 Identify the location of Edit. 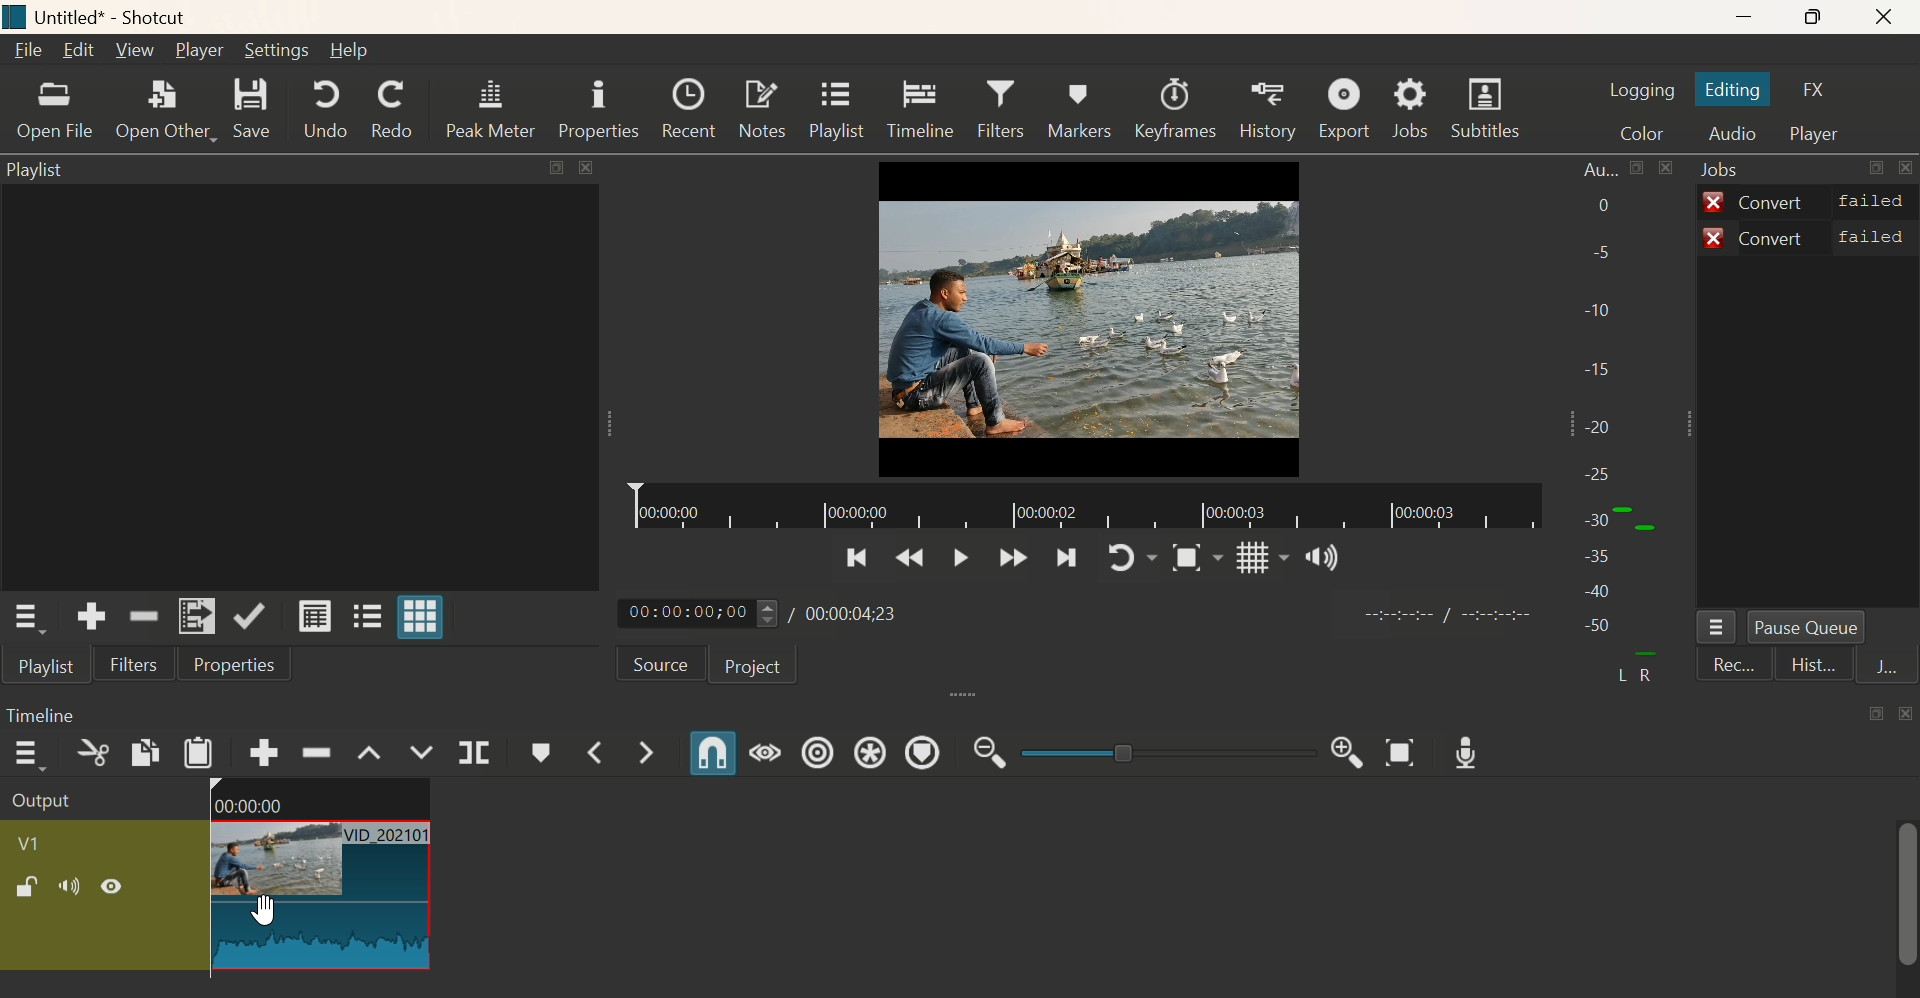
(79, 54).